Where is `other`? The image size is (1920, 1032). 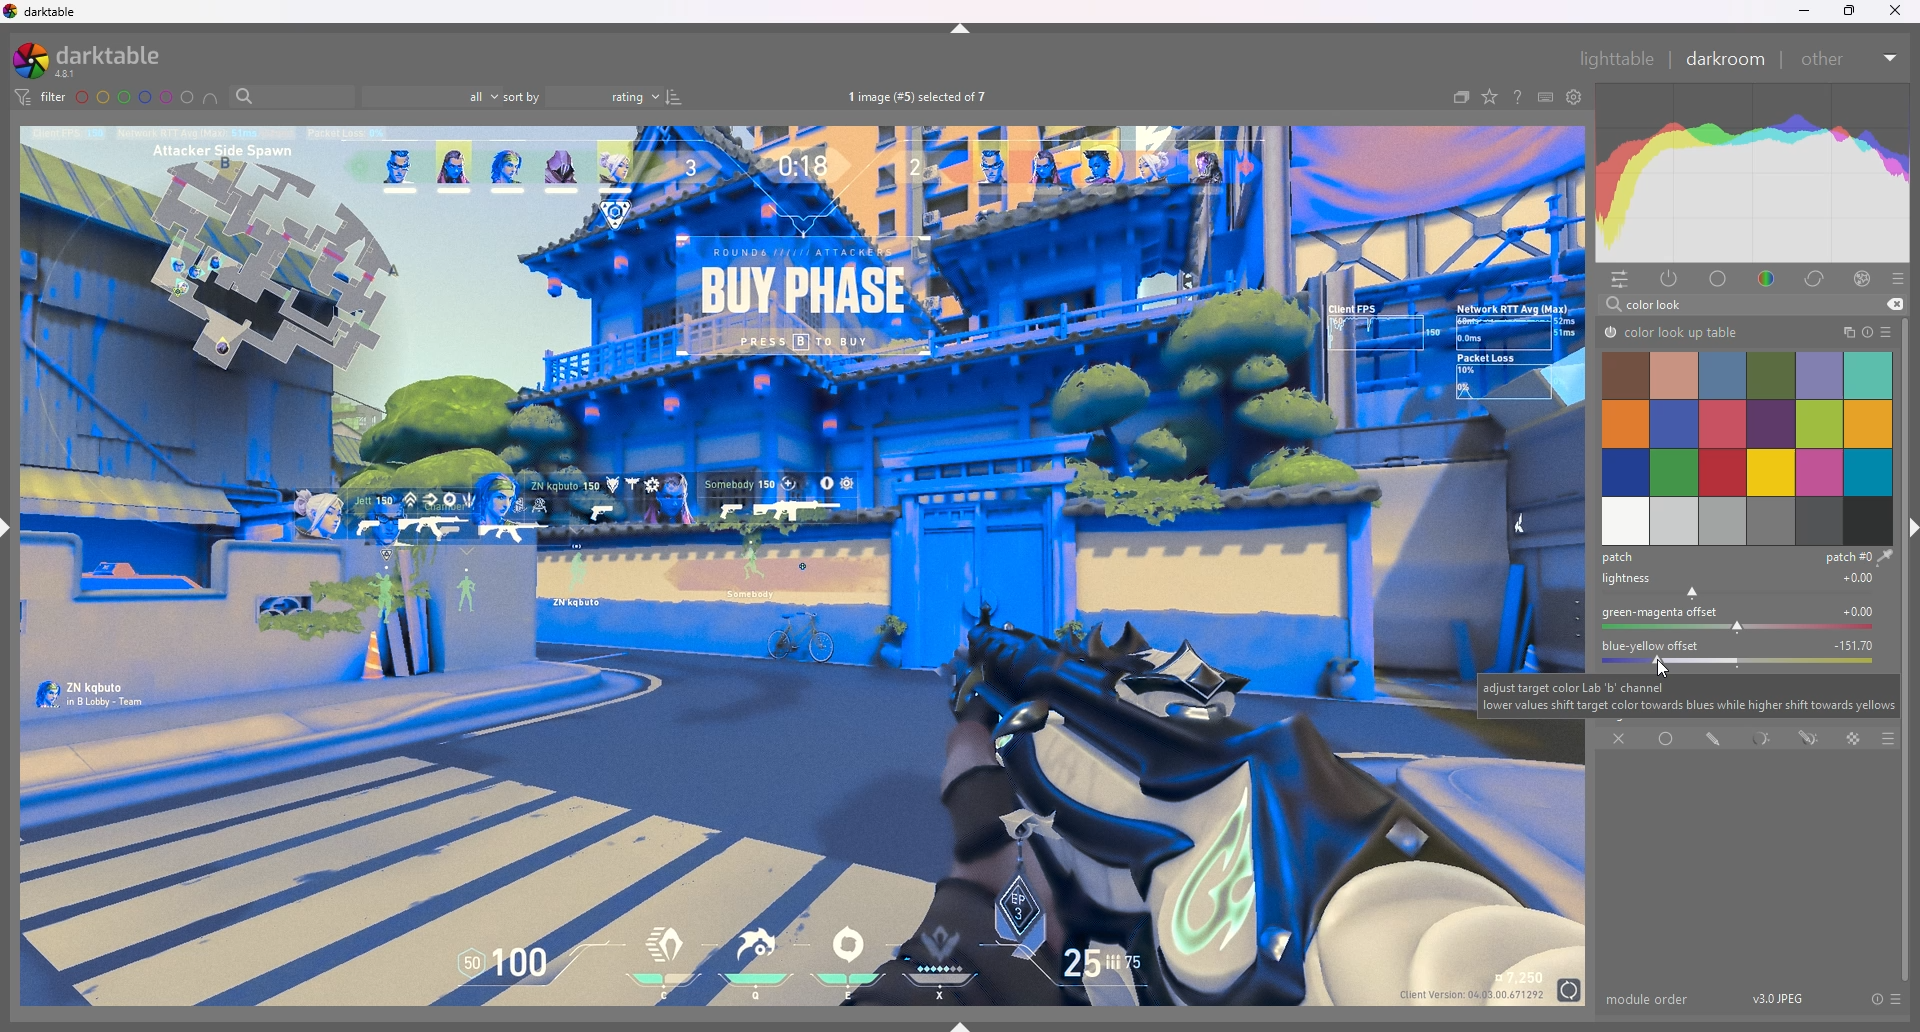
other is located at coordinates (1851, 59).